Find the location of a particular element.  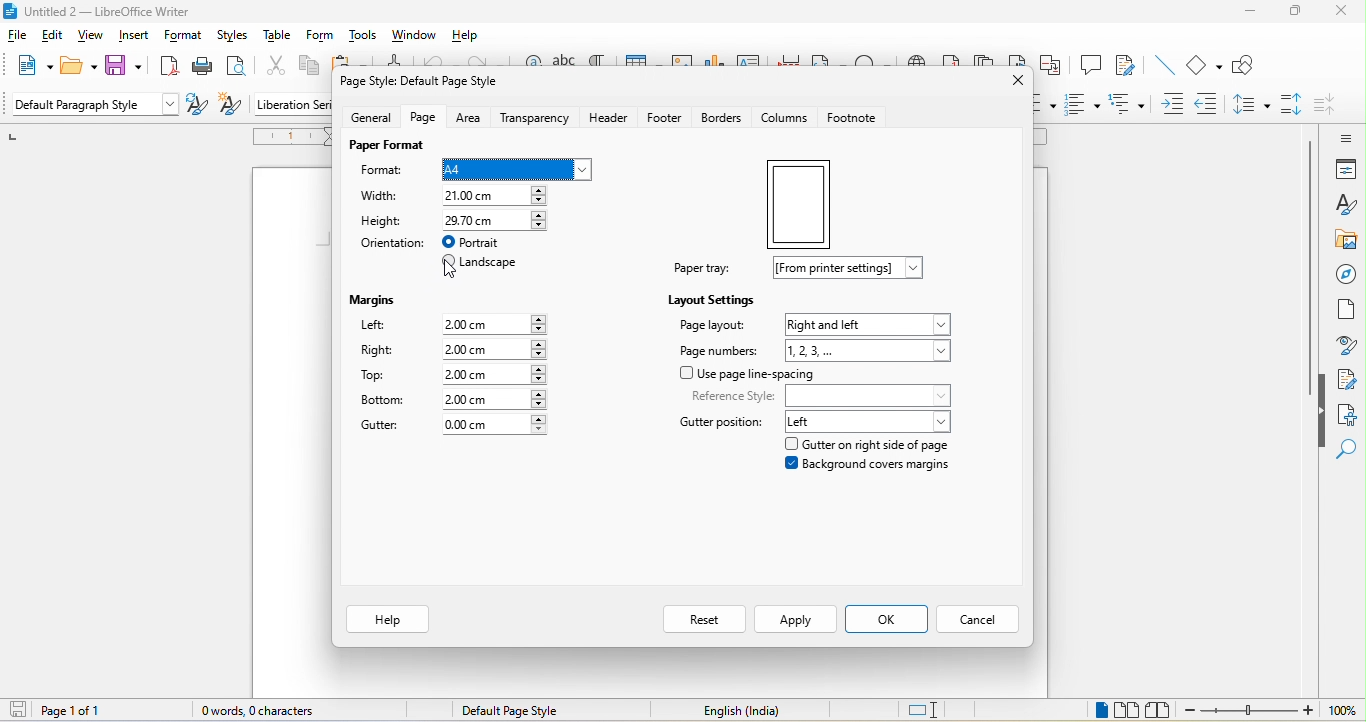

zoom is located at coordinates (1271, 711).